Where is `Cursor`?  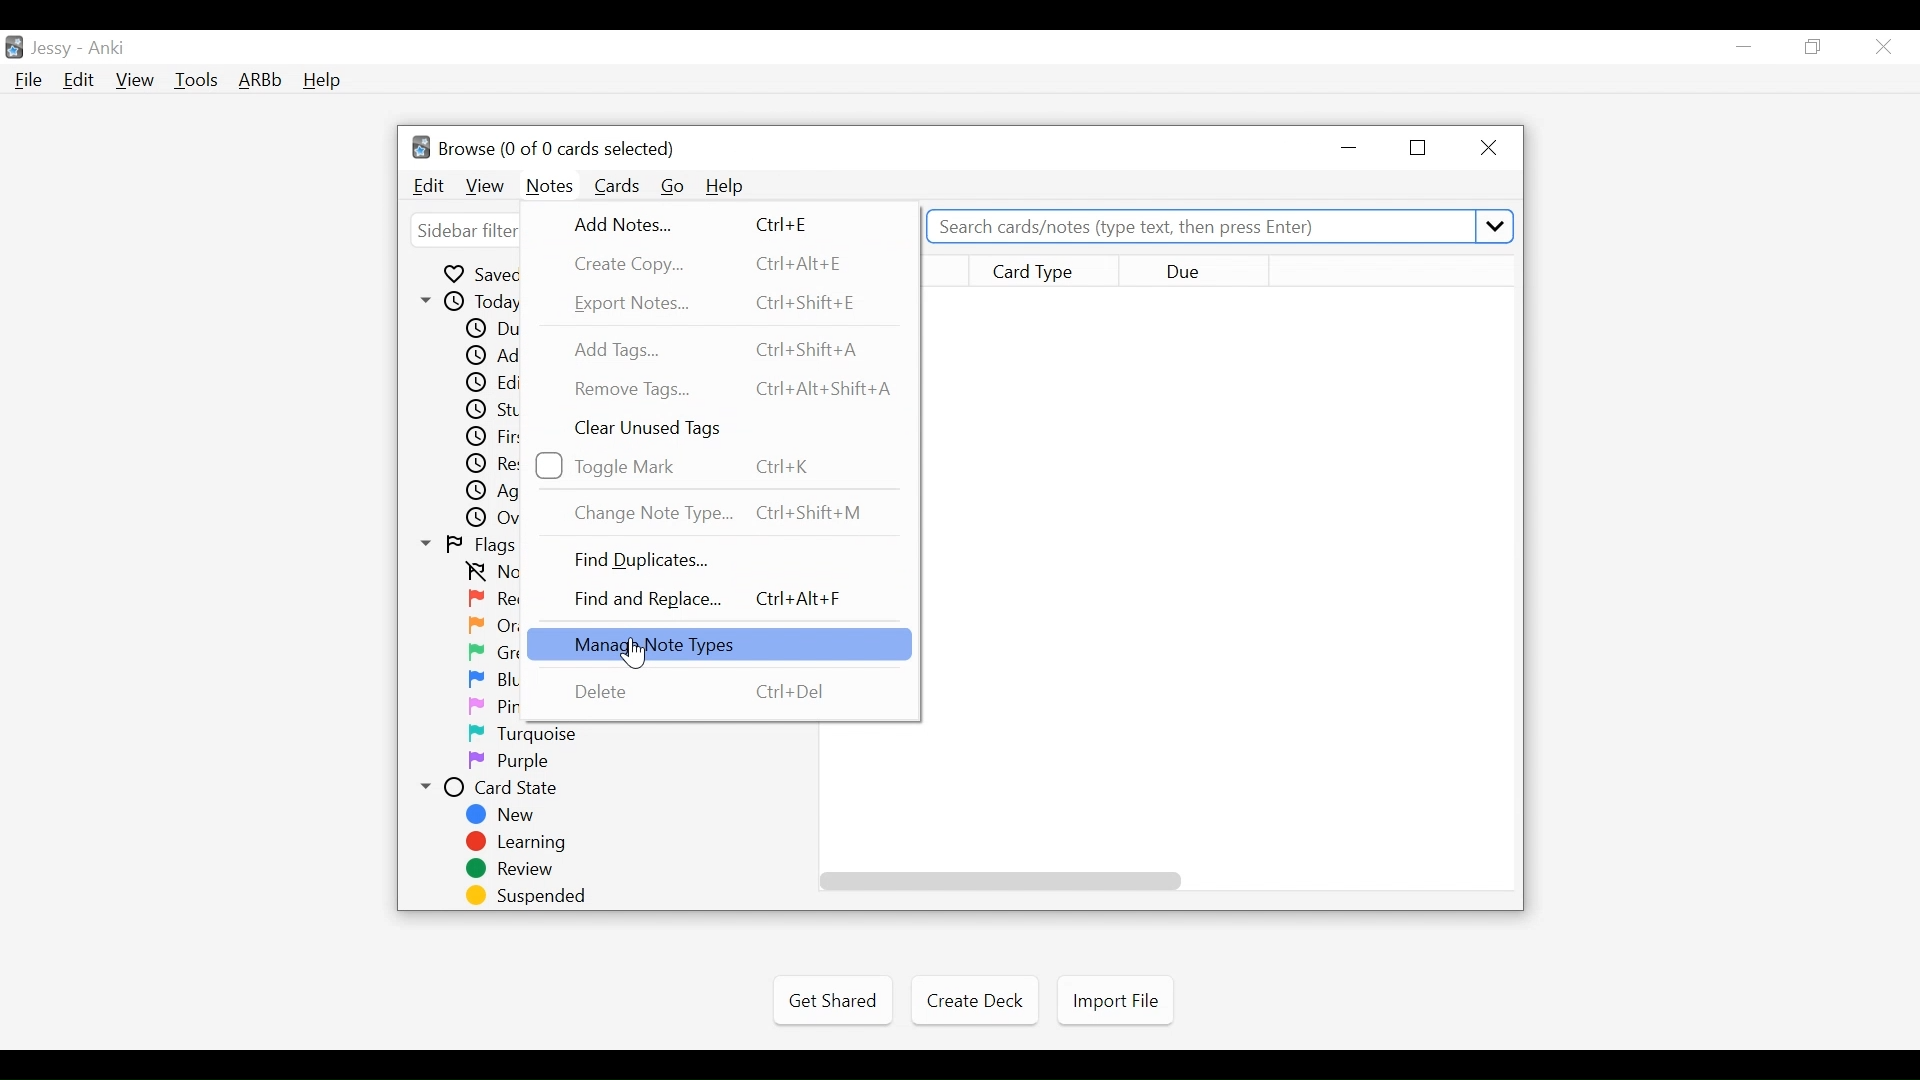
Cursor is located at coordinates (629, 655).